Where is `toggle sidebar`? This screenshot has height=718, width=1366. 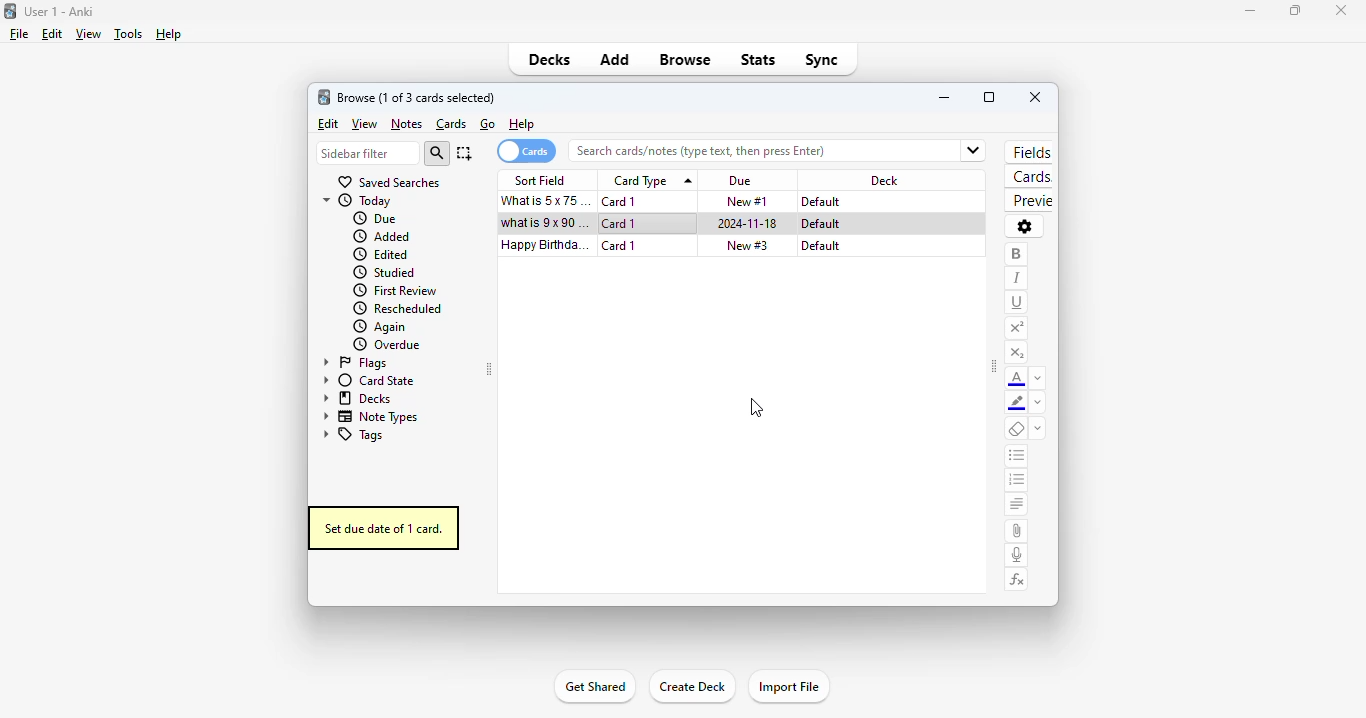
toggle sidebar is located at coordinates (994, 366).